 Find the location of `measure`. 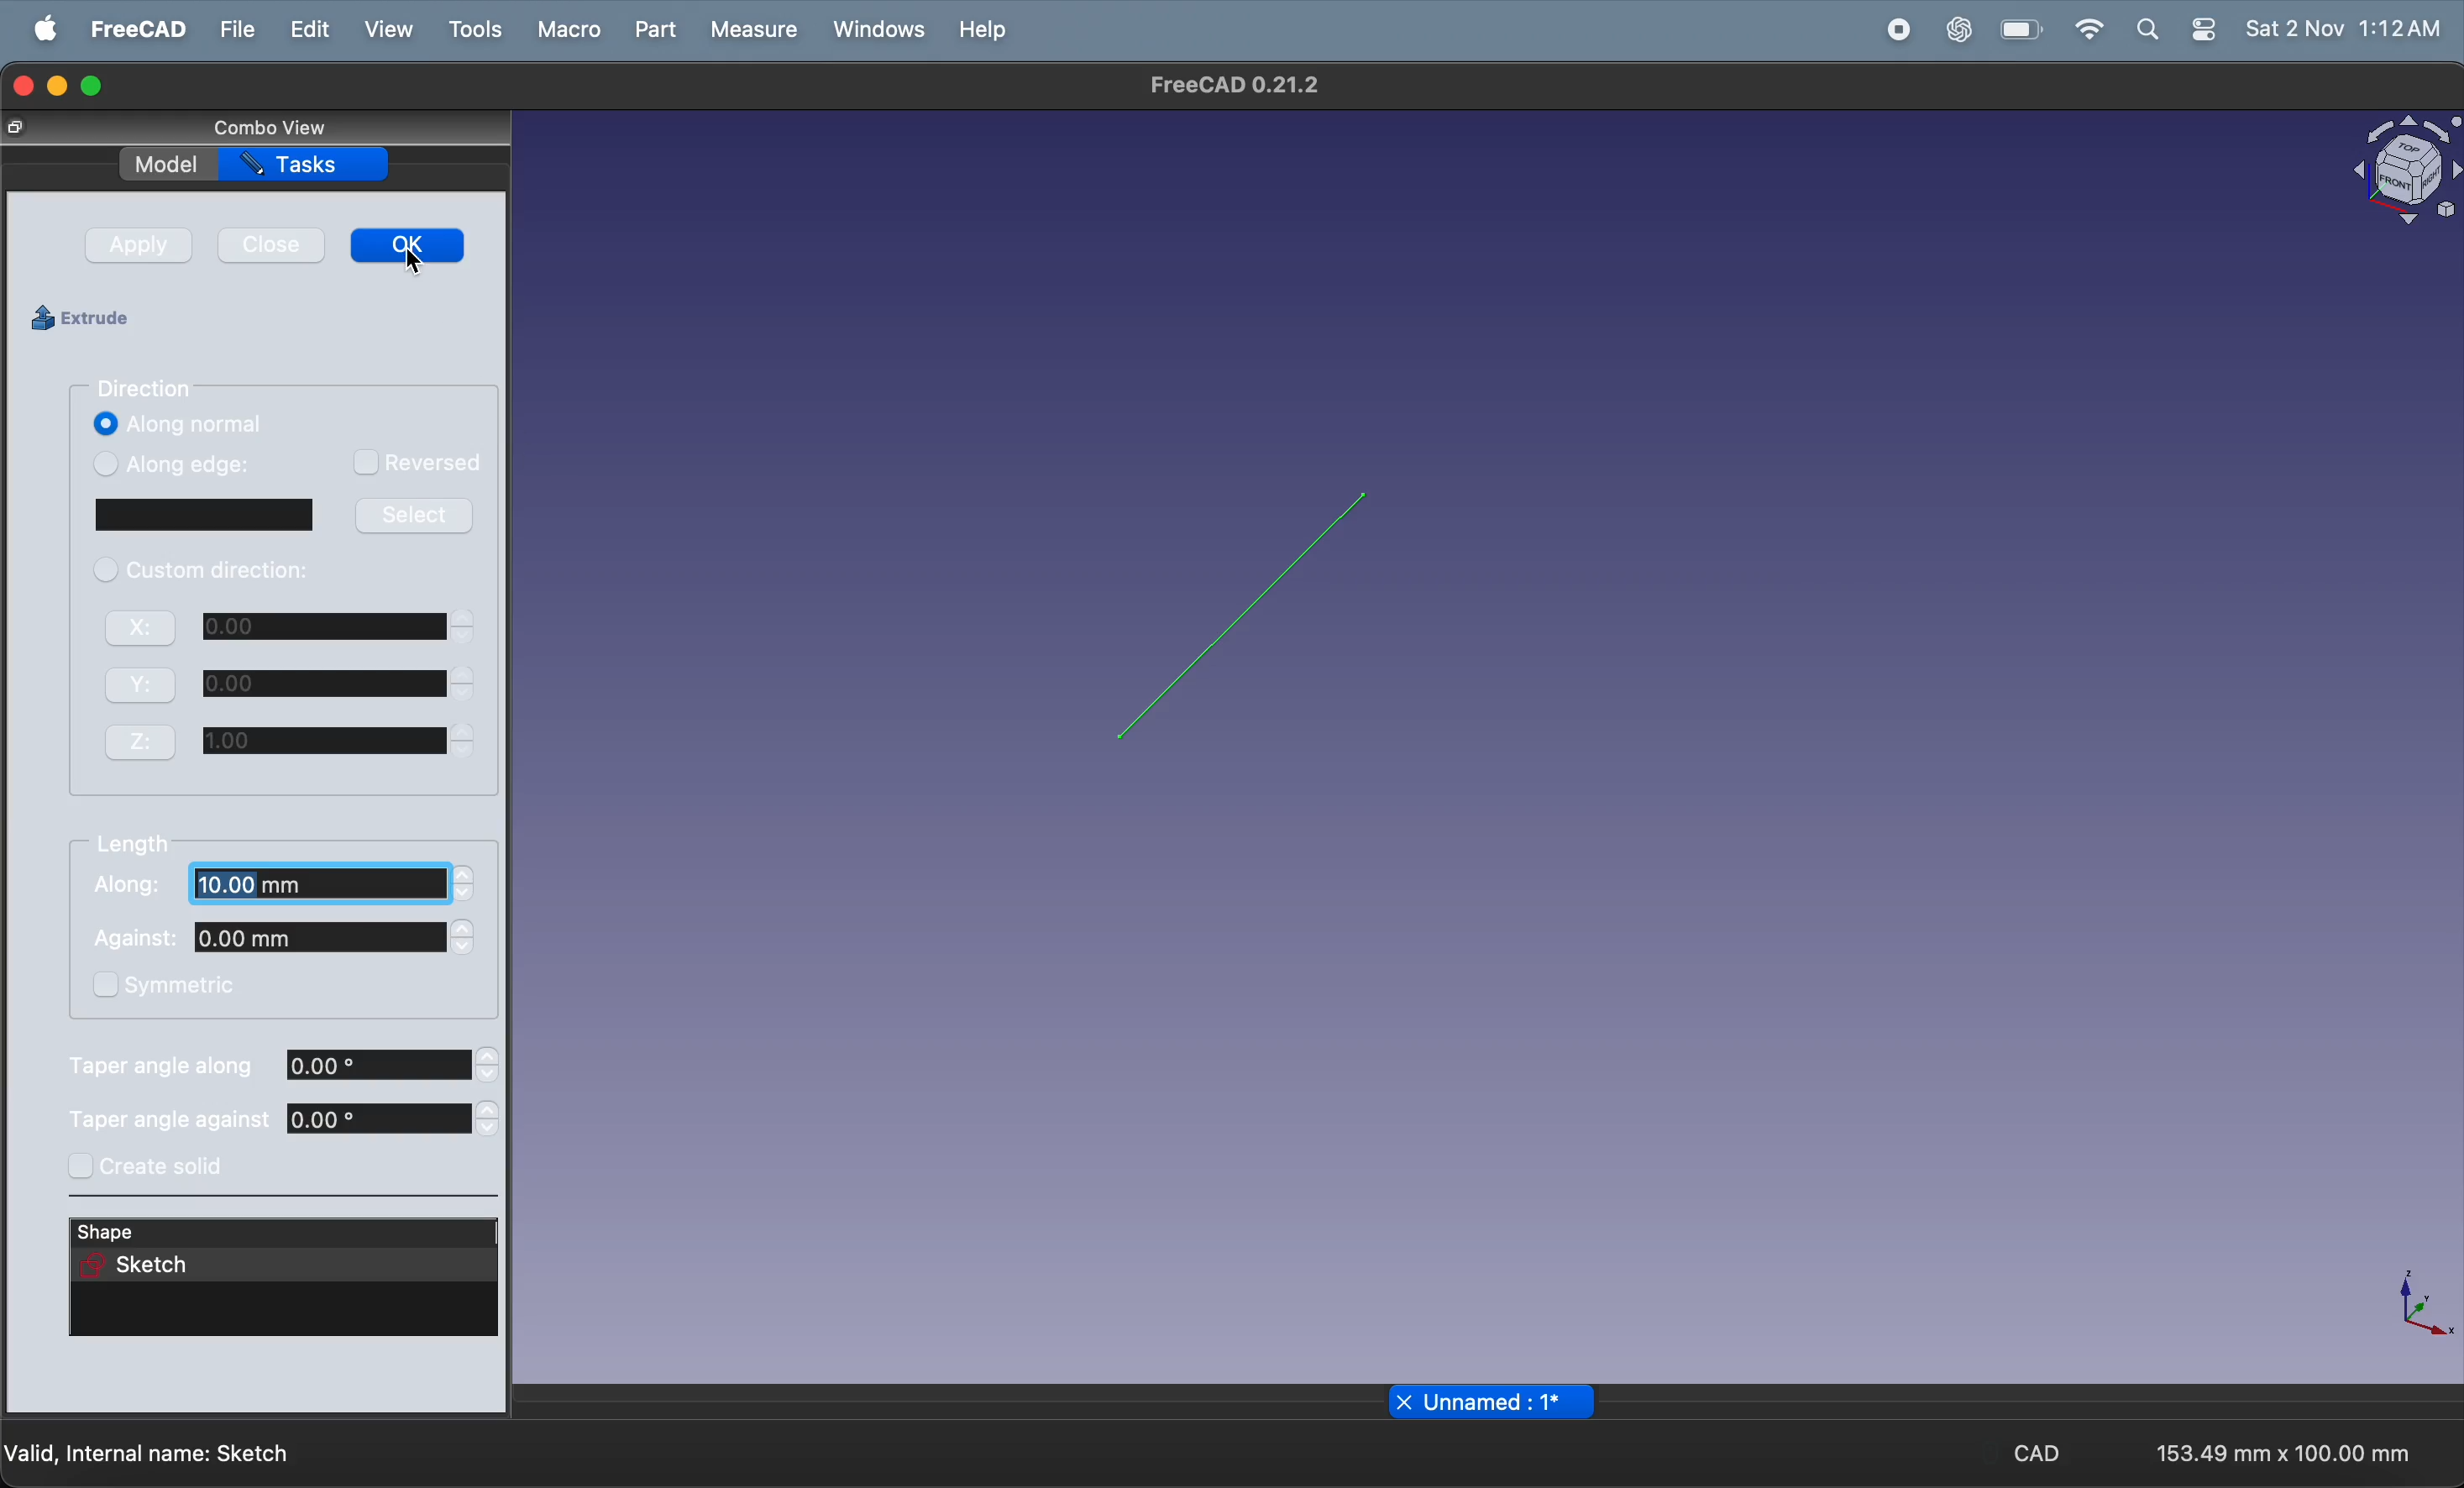

measure is located at coordinates (754, 29).